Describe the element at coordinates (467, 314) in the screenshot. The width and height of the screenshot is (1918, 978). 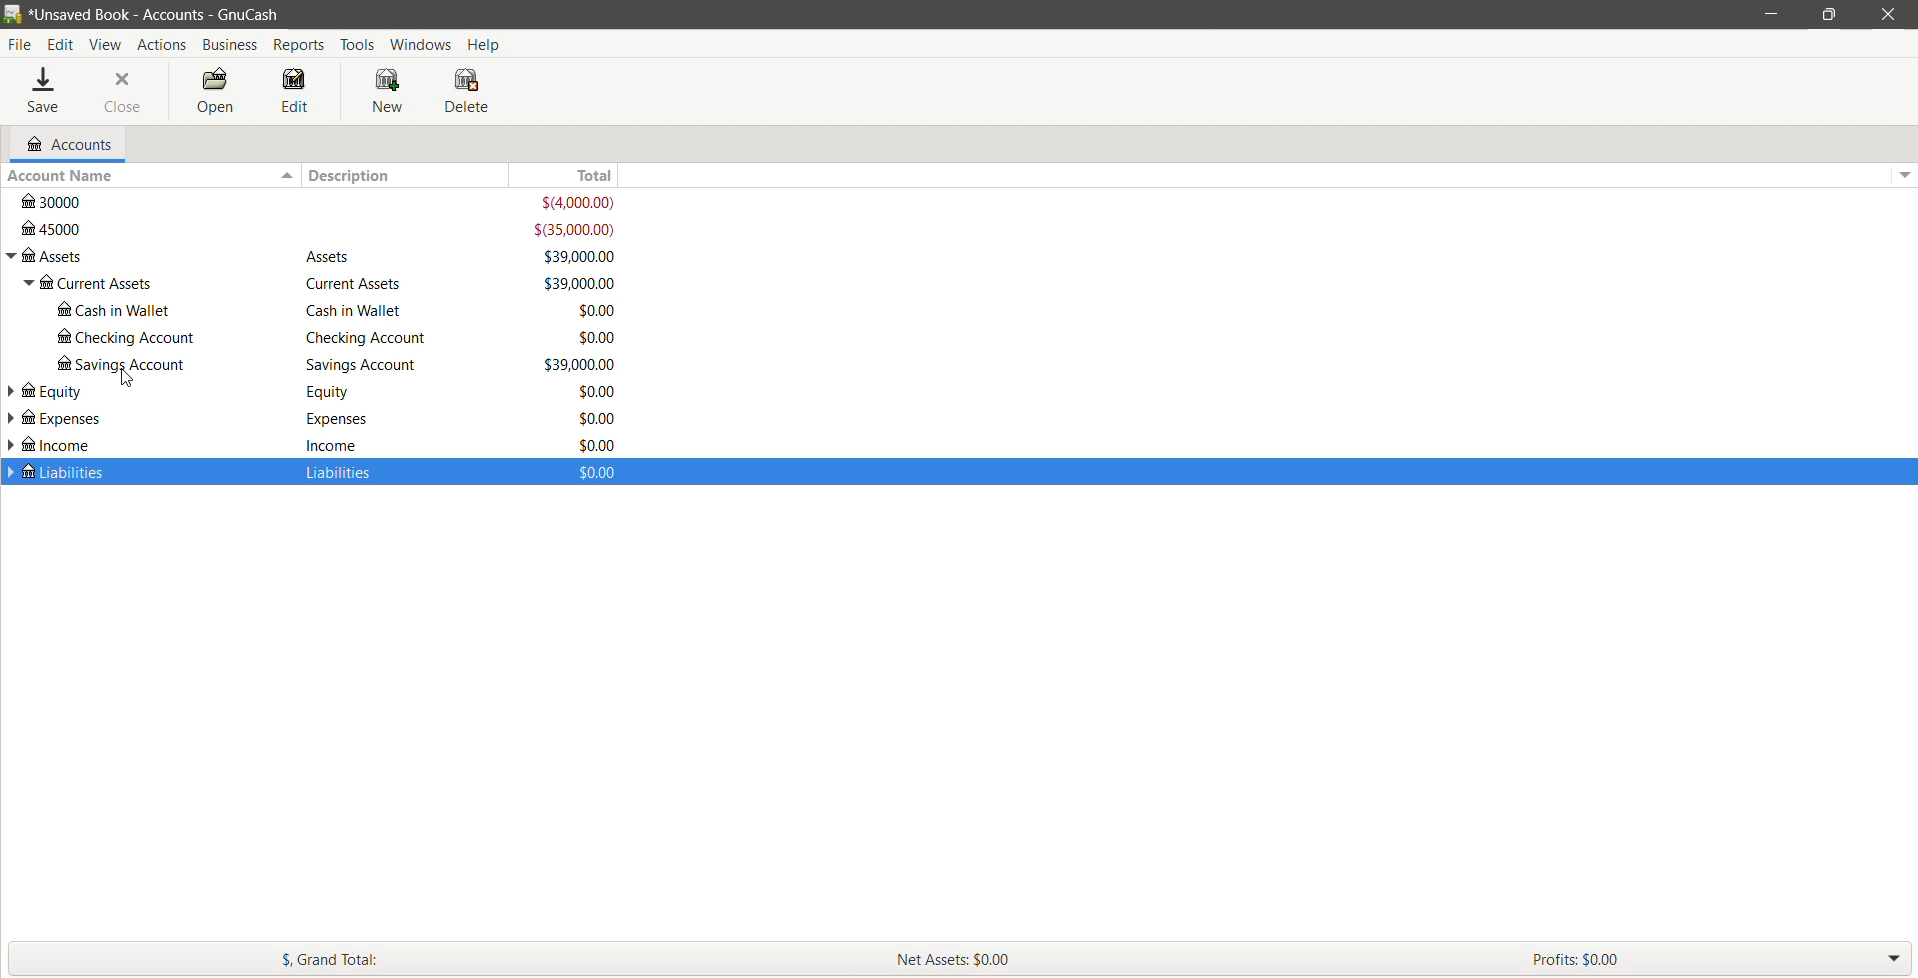
I see `Cash in wallet - Total amount available in the account` at that location.